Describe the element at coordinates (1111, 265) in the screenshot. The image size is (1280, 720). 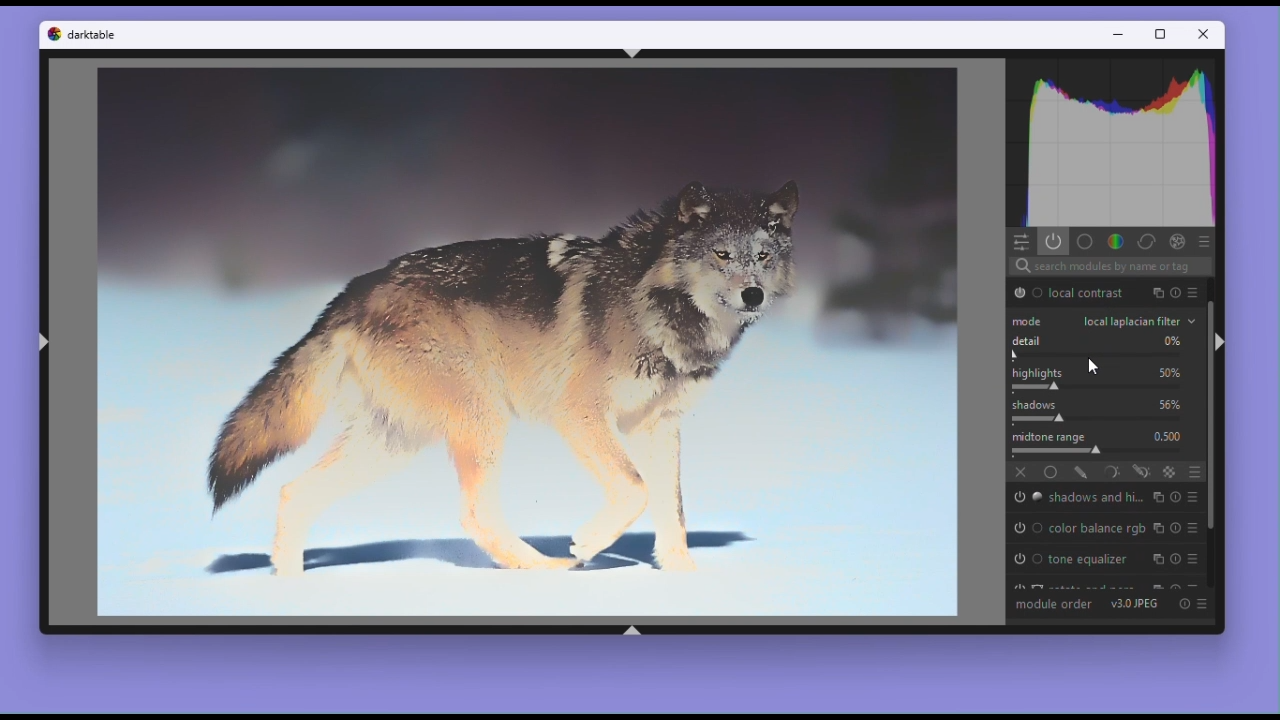
I see `search modules by name or tage` at that location.